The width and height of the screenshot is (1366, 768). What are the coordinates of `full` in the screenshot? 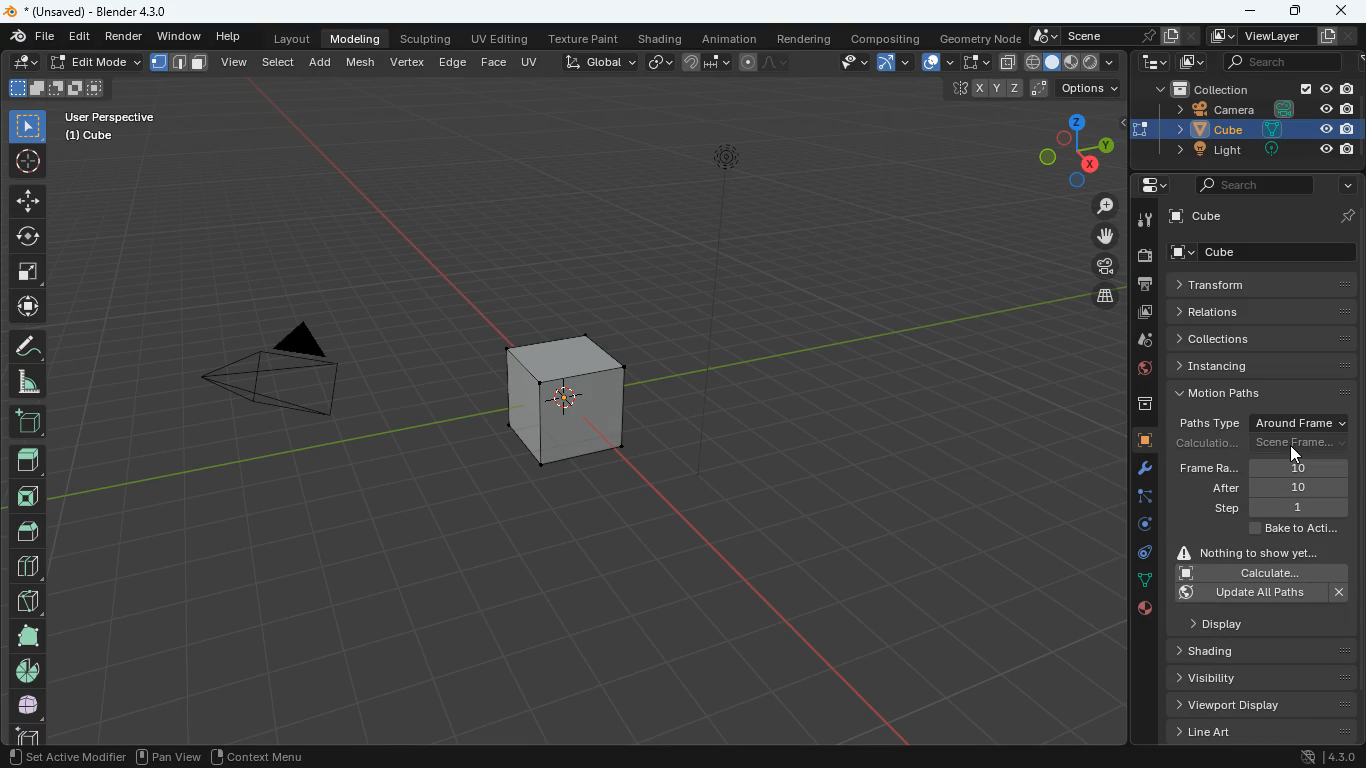 It's located at (28, 704).